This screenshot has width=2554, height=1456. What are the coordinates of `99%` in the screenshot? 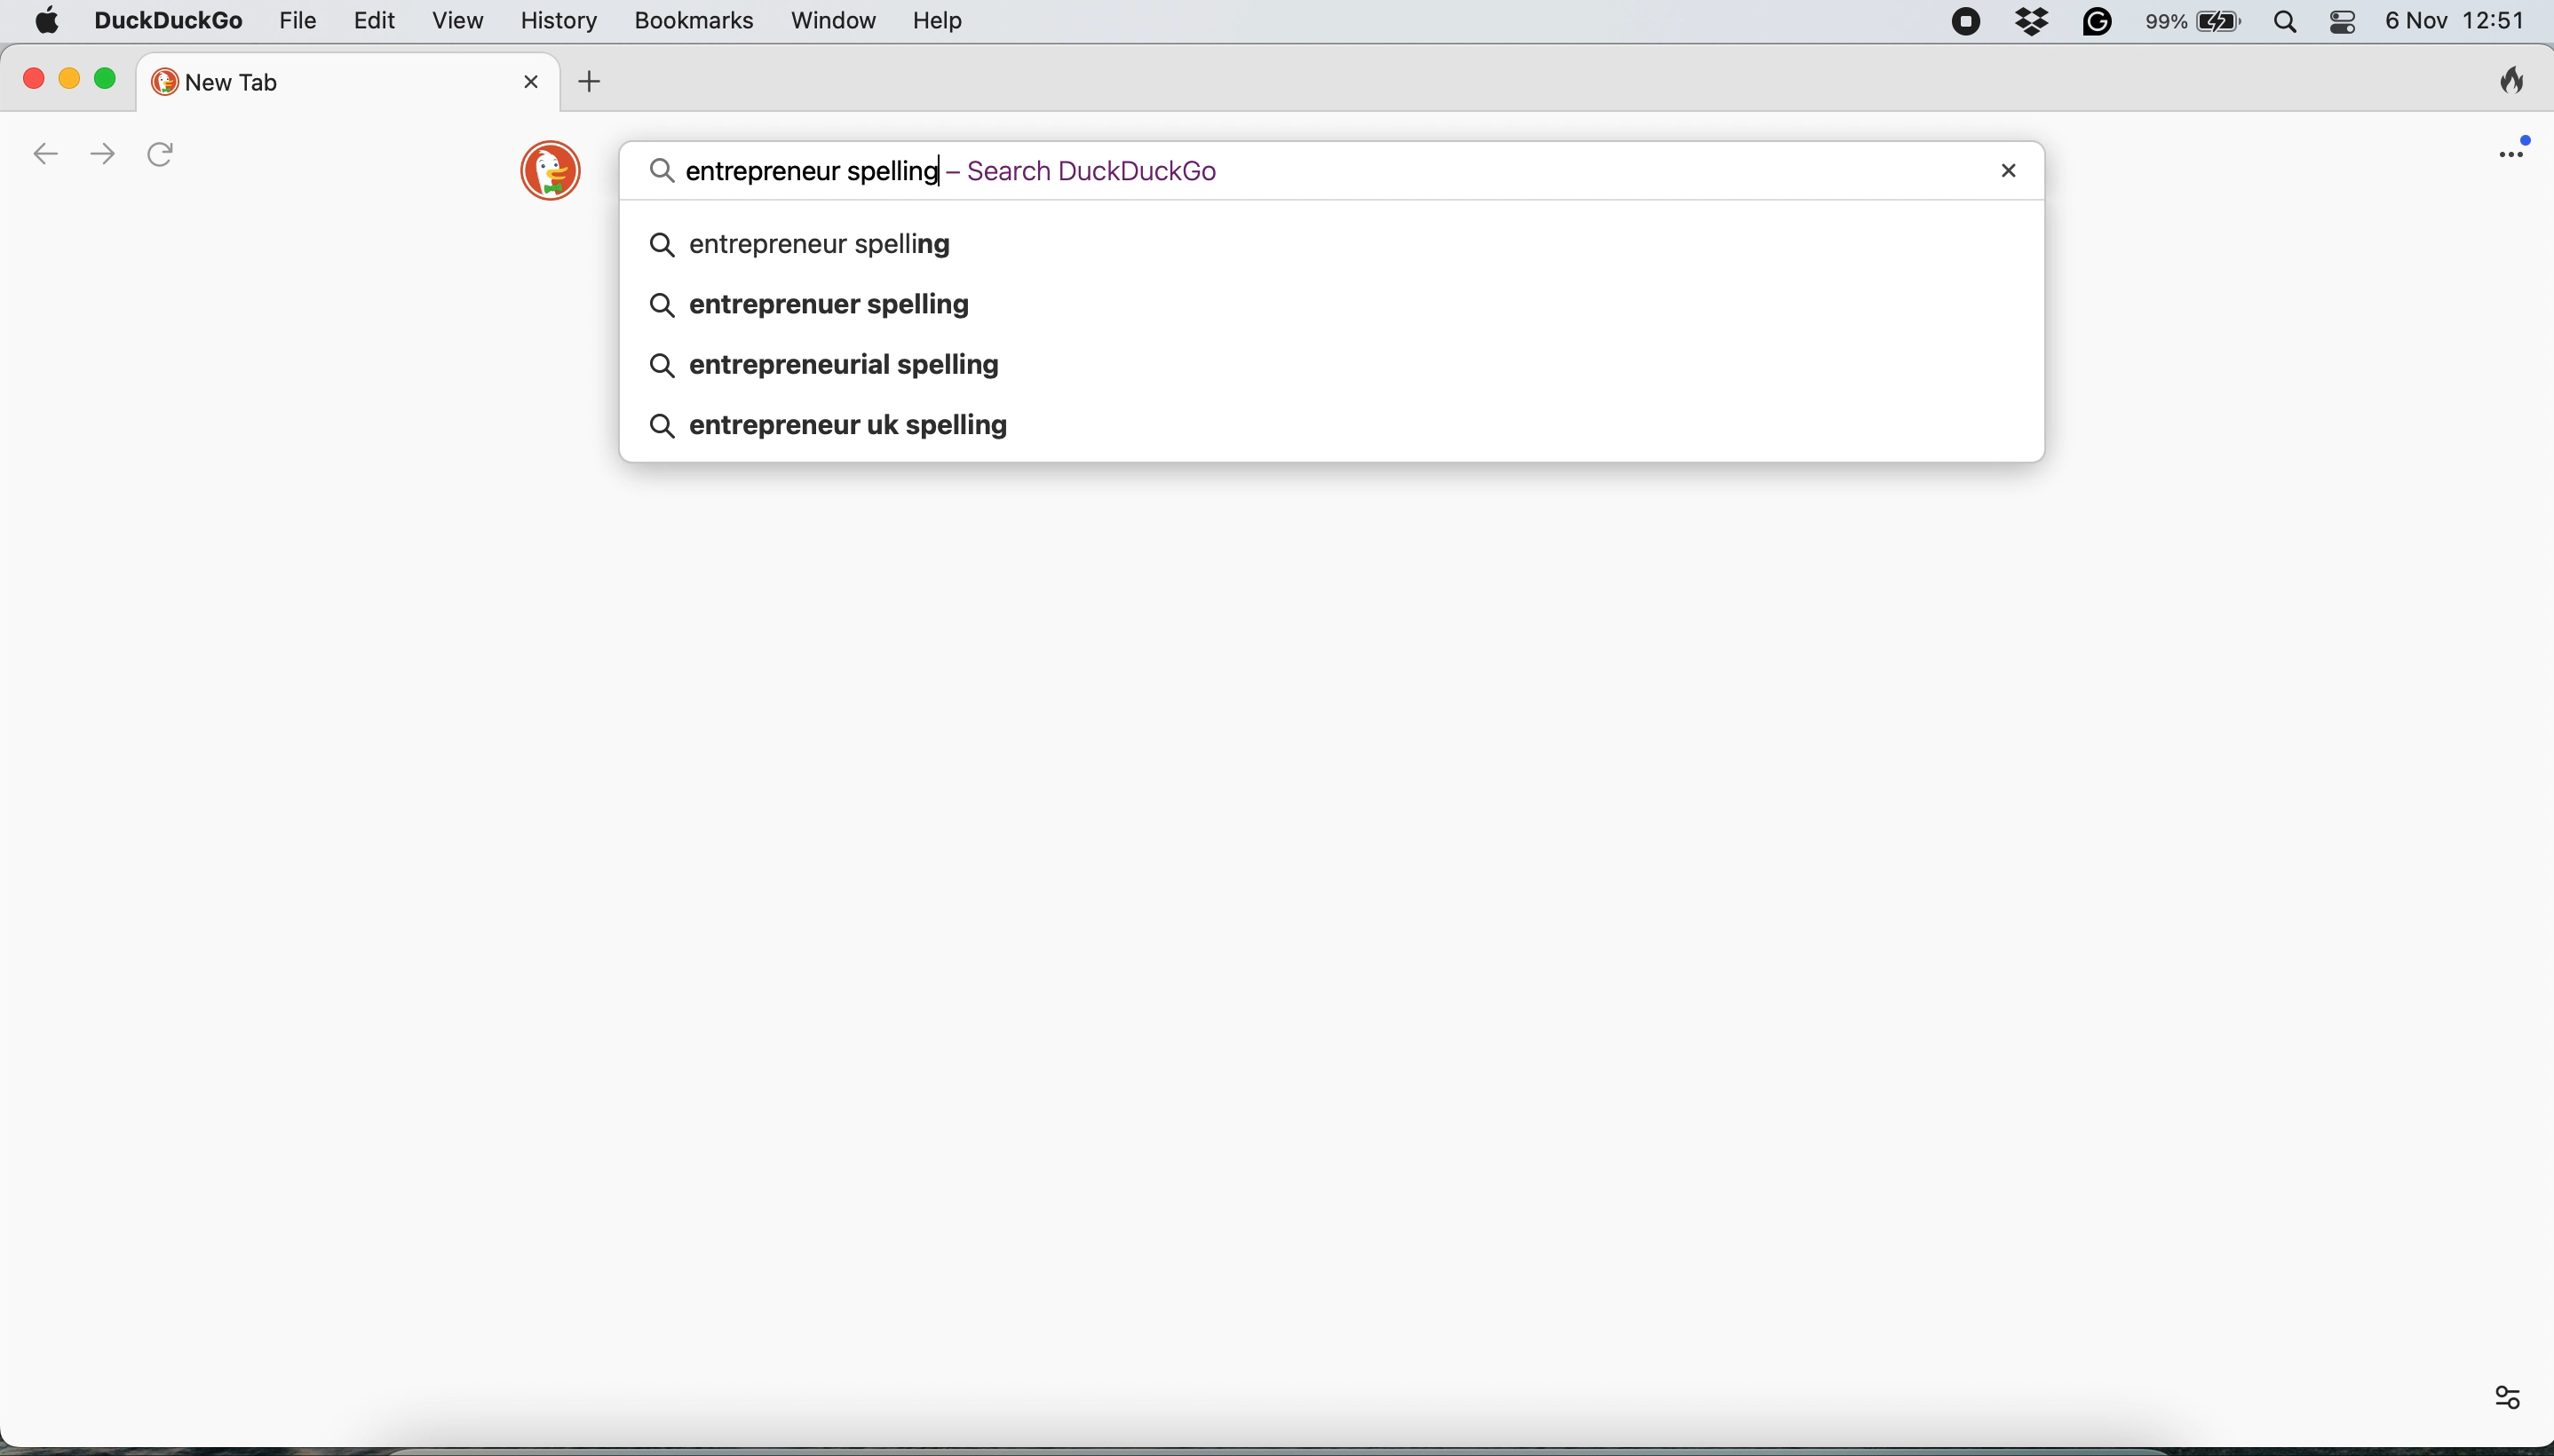 It's located at (2159, 24).